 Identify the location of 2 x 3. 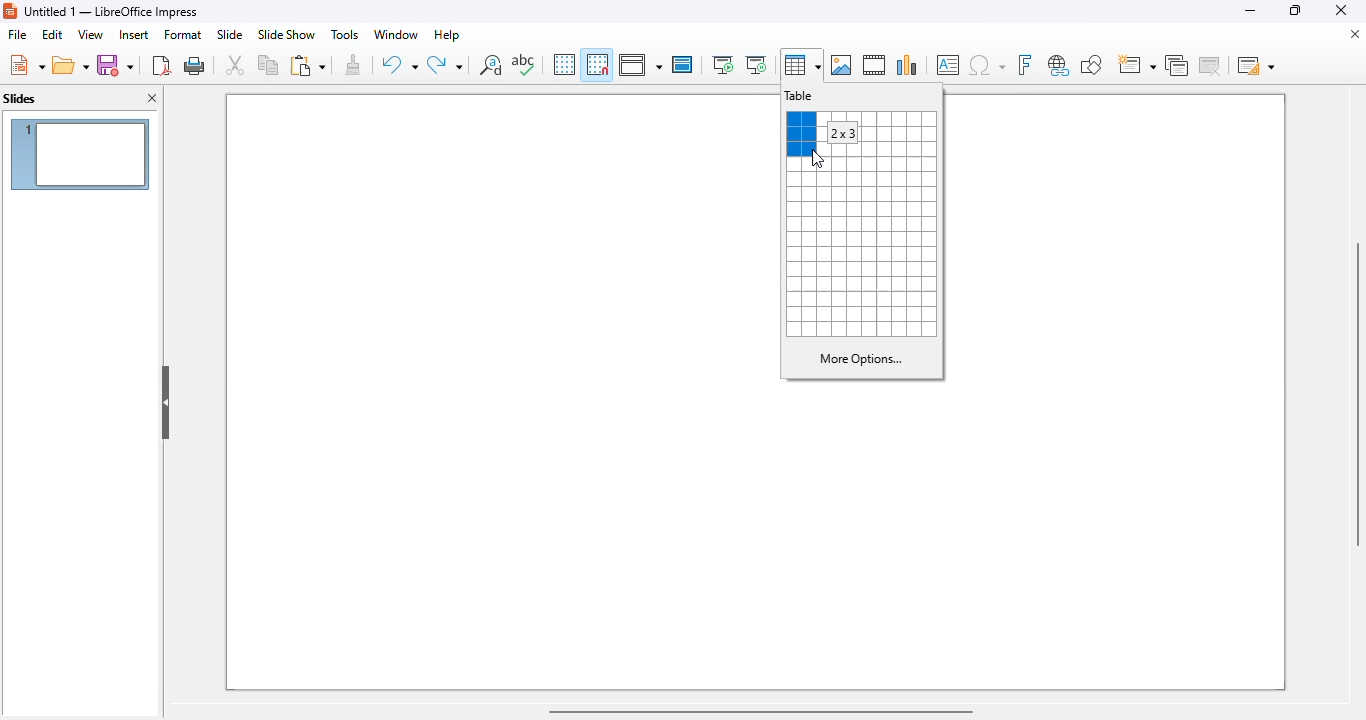
(841, 131).